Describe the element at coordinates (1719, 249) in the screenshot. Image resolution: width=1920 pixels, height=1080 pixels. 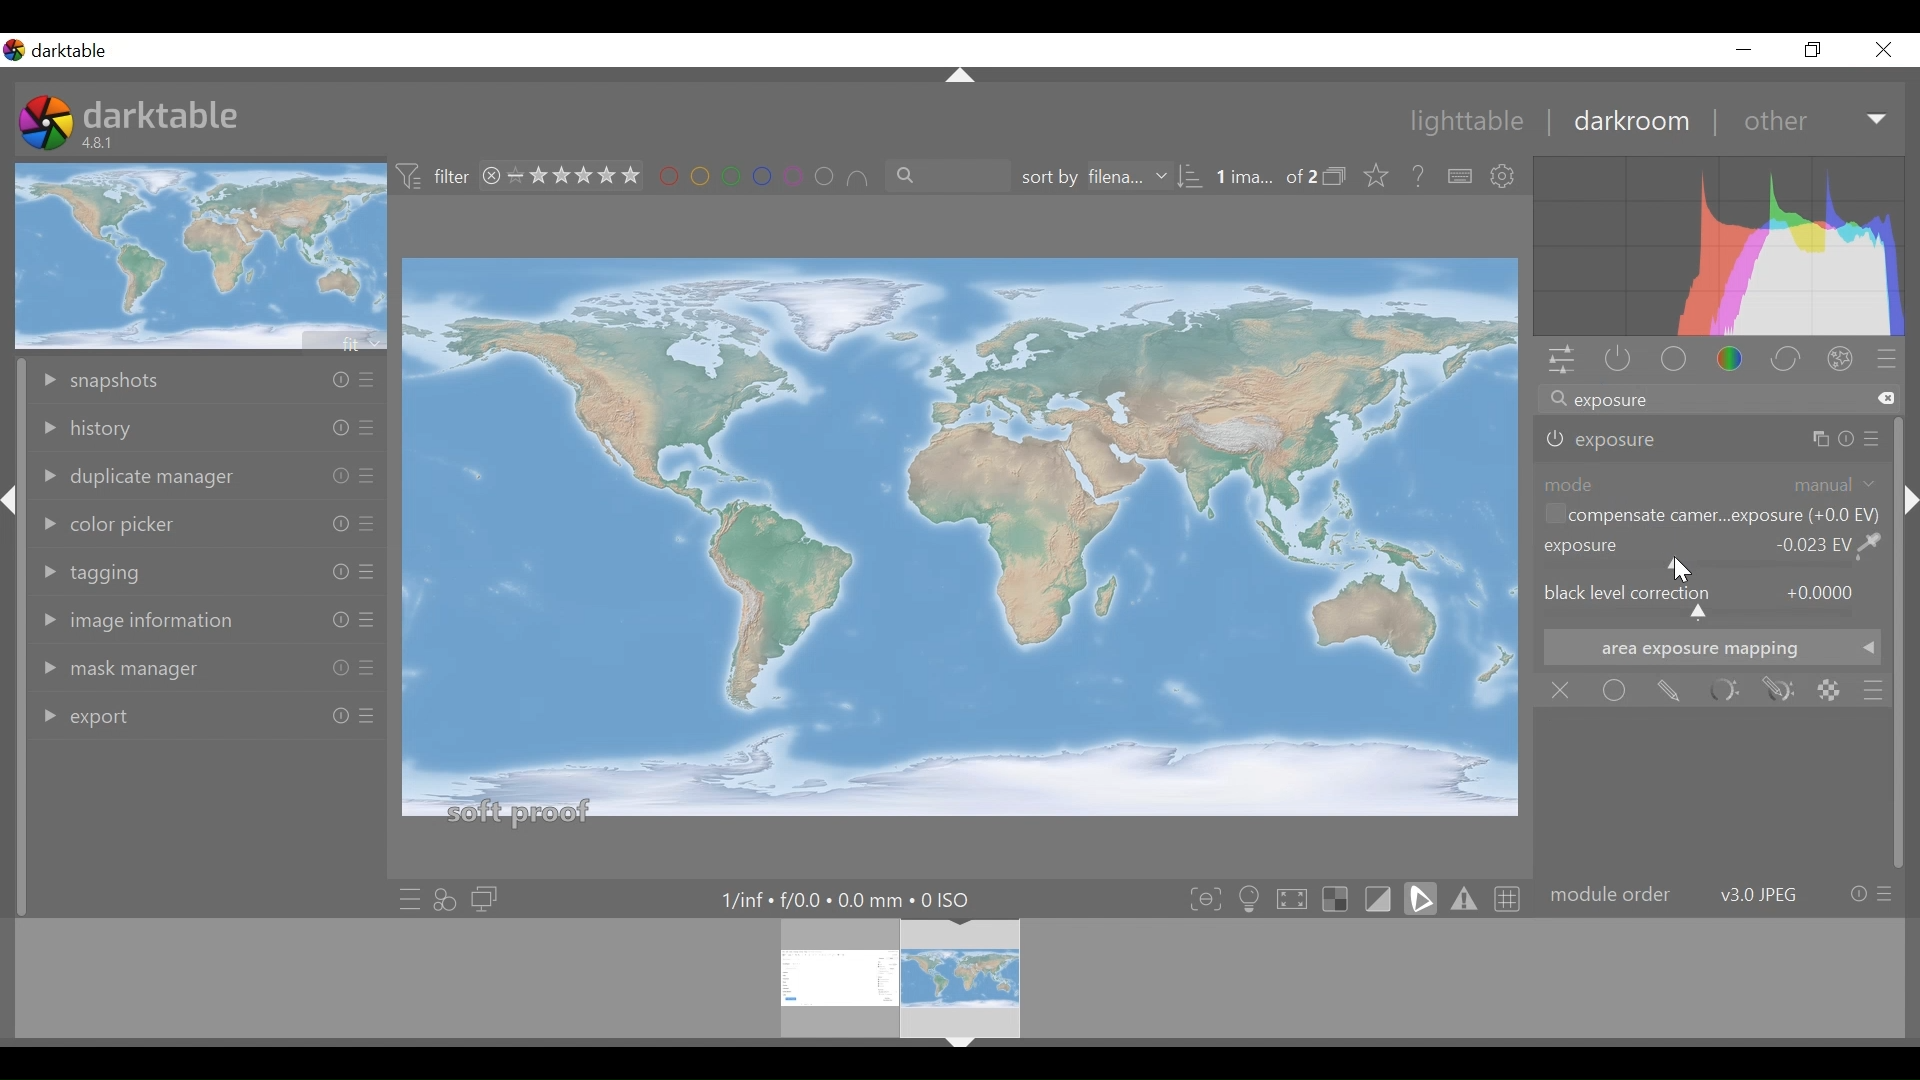
I see `histogram` at that location.